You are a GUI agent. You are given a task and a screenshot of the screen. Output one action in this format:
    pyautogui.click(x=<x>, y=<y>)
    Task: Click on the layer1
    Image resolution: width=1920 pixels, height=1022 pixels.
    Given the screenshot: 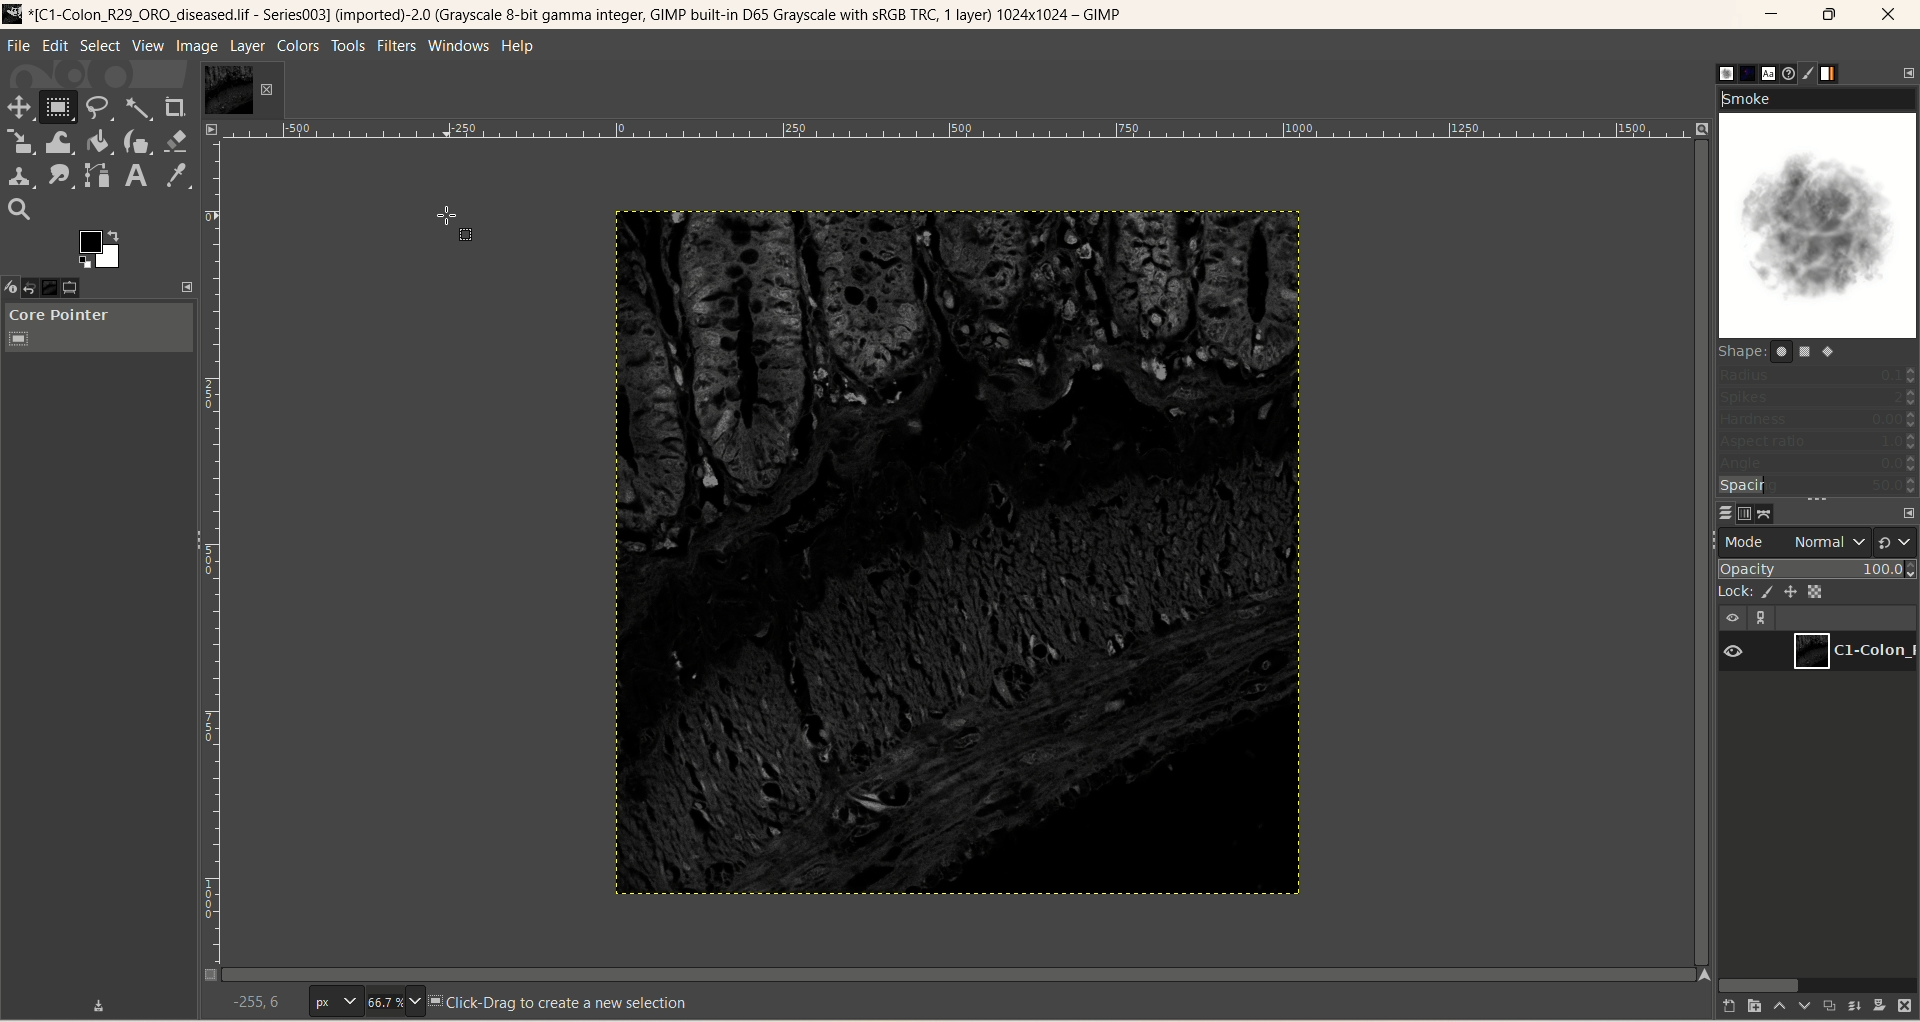 What is the action you would take?
    pyautogui.click(x=242, y=92)
    